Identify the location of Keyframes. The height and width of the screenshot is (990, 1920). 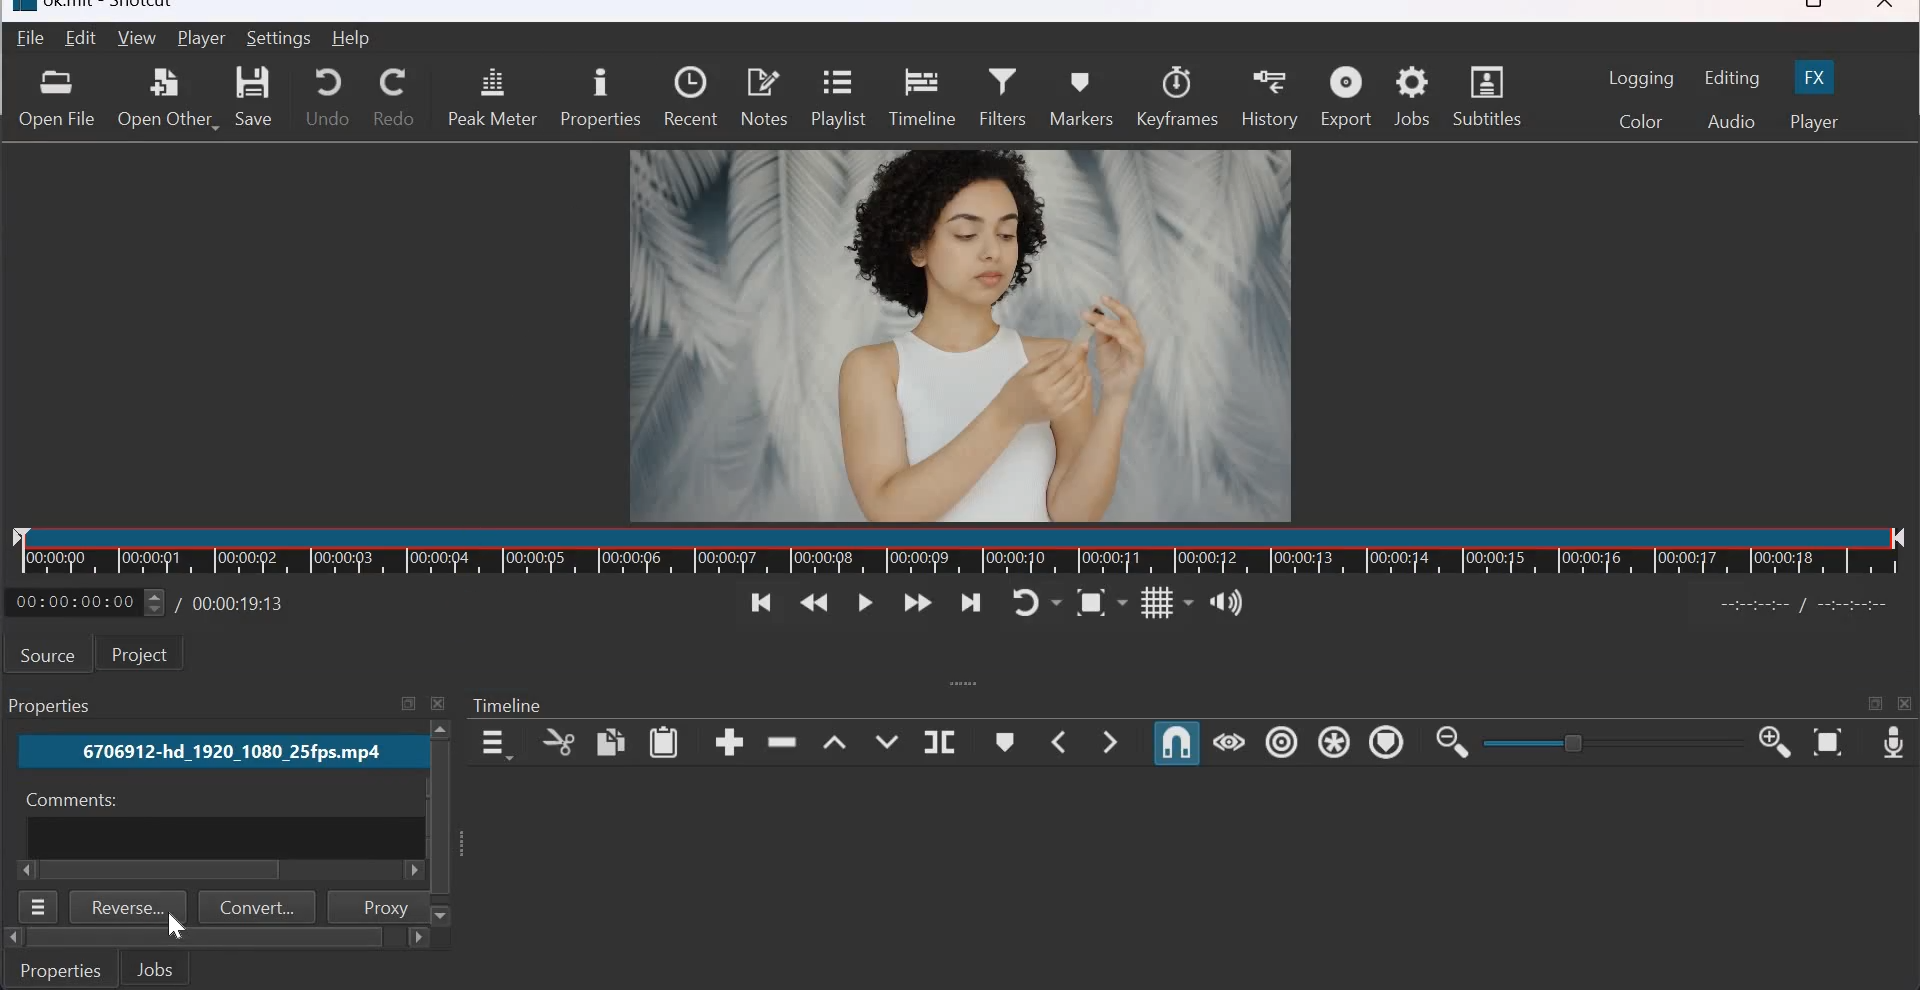
(1178, 95).